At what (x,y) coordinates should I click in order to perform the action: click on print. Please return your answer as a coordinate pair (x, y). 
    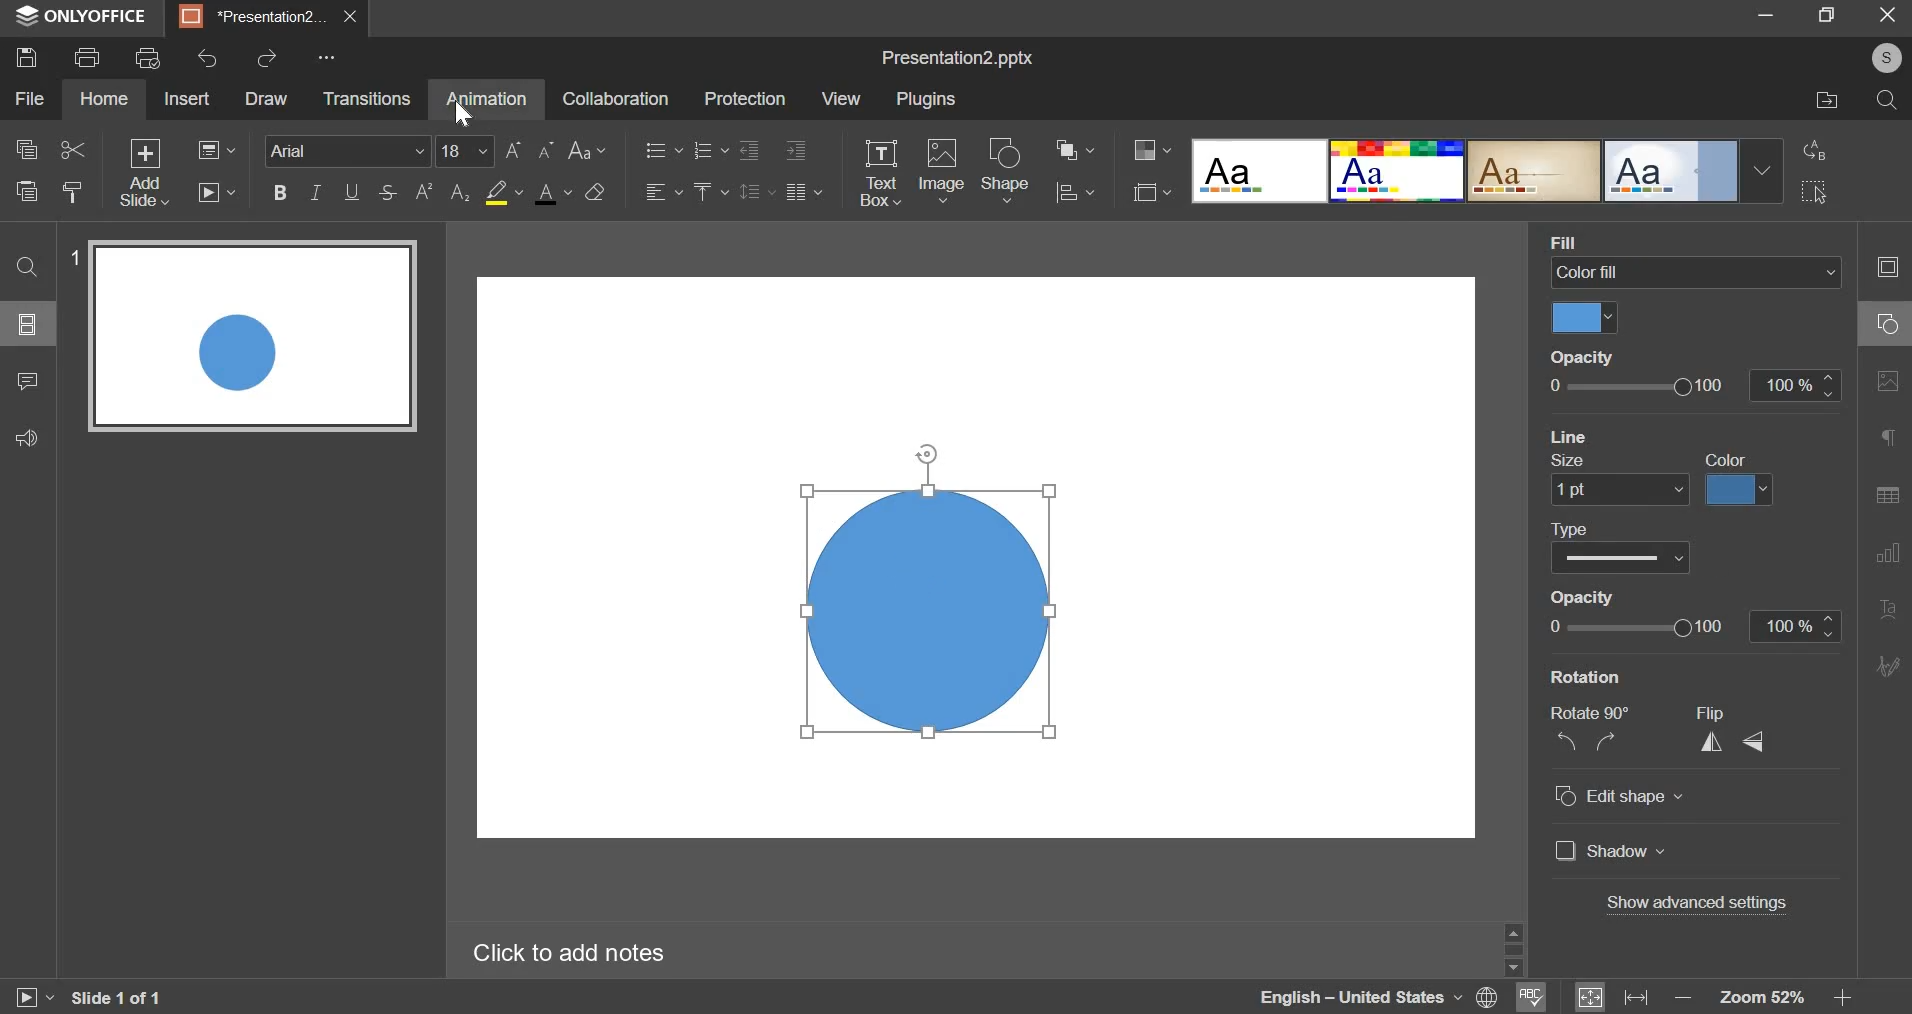
    Looking at the image, I should click on (89, 56).